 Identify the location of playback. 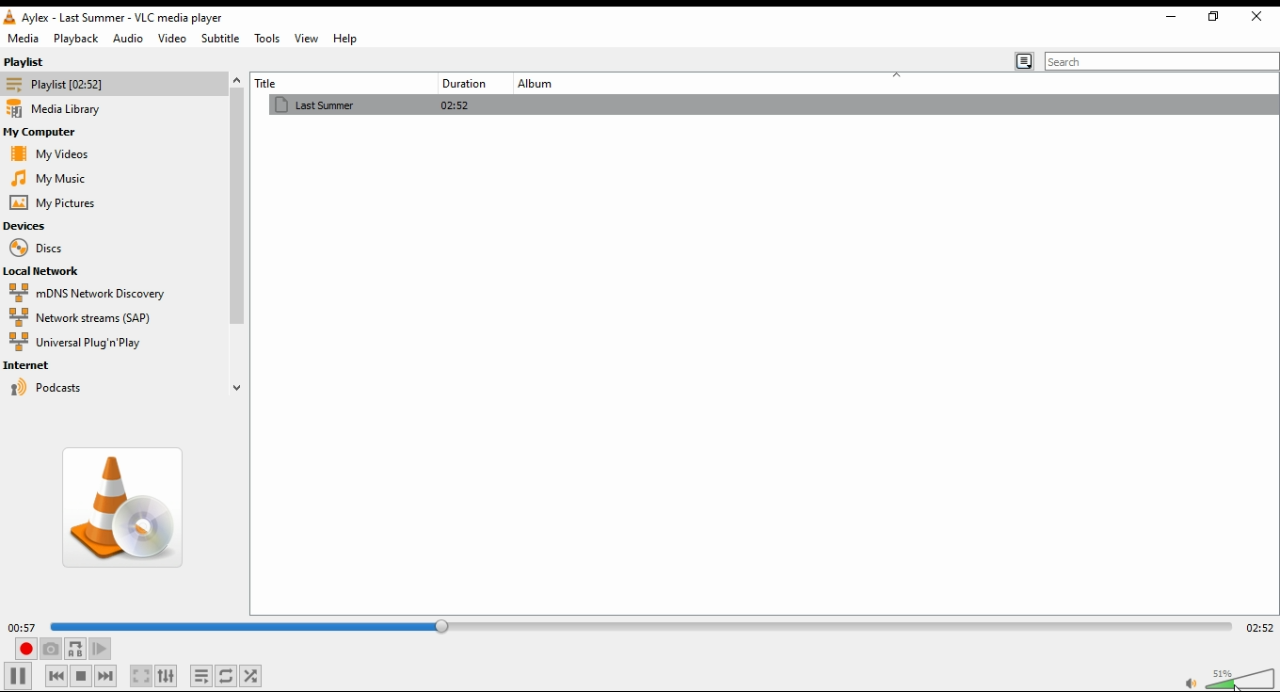
(77, 39).